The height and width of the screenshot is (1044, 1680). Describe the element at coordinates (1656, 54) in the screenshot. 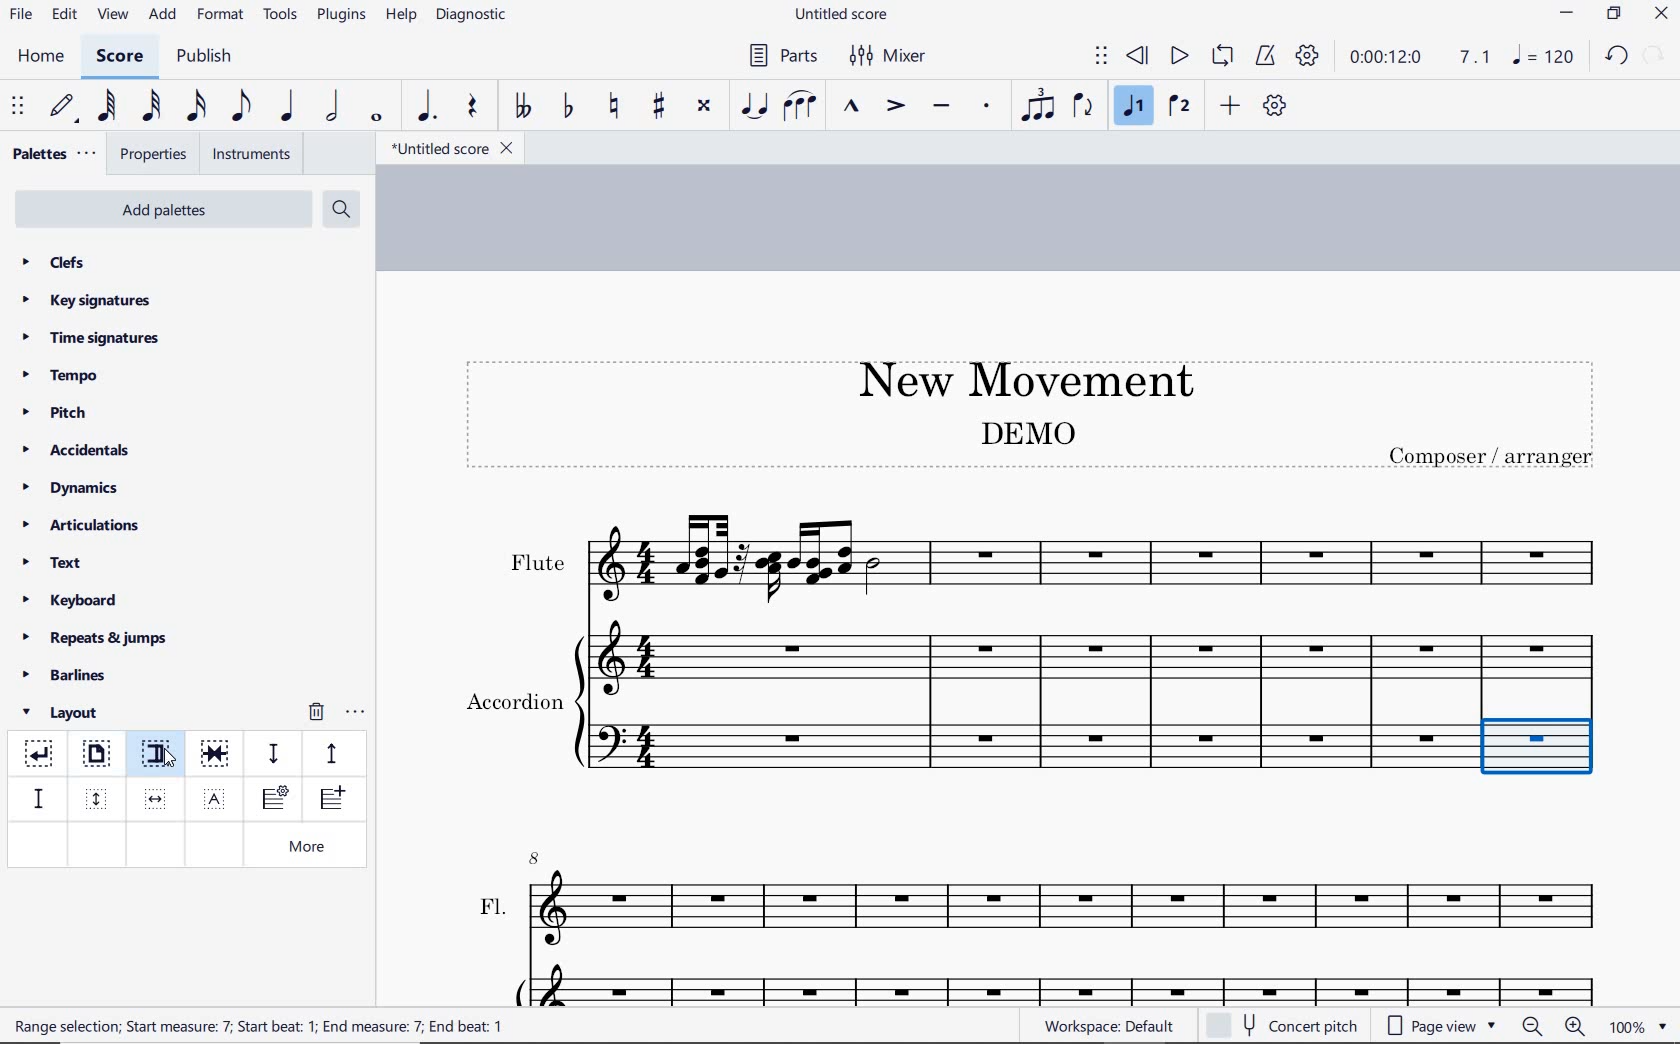

I see `redo` at that location.